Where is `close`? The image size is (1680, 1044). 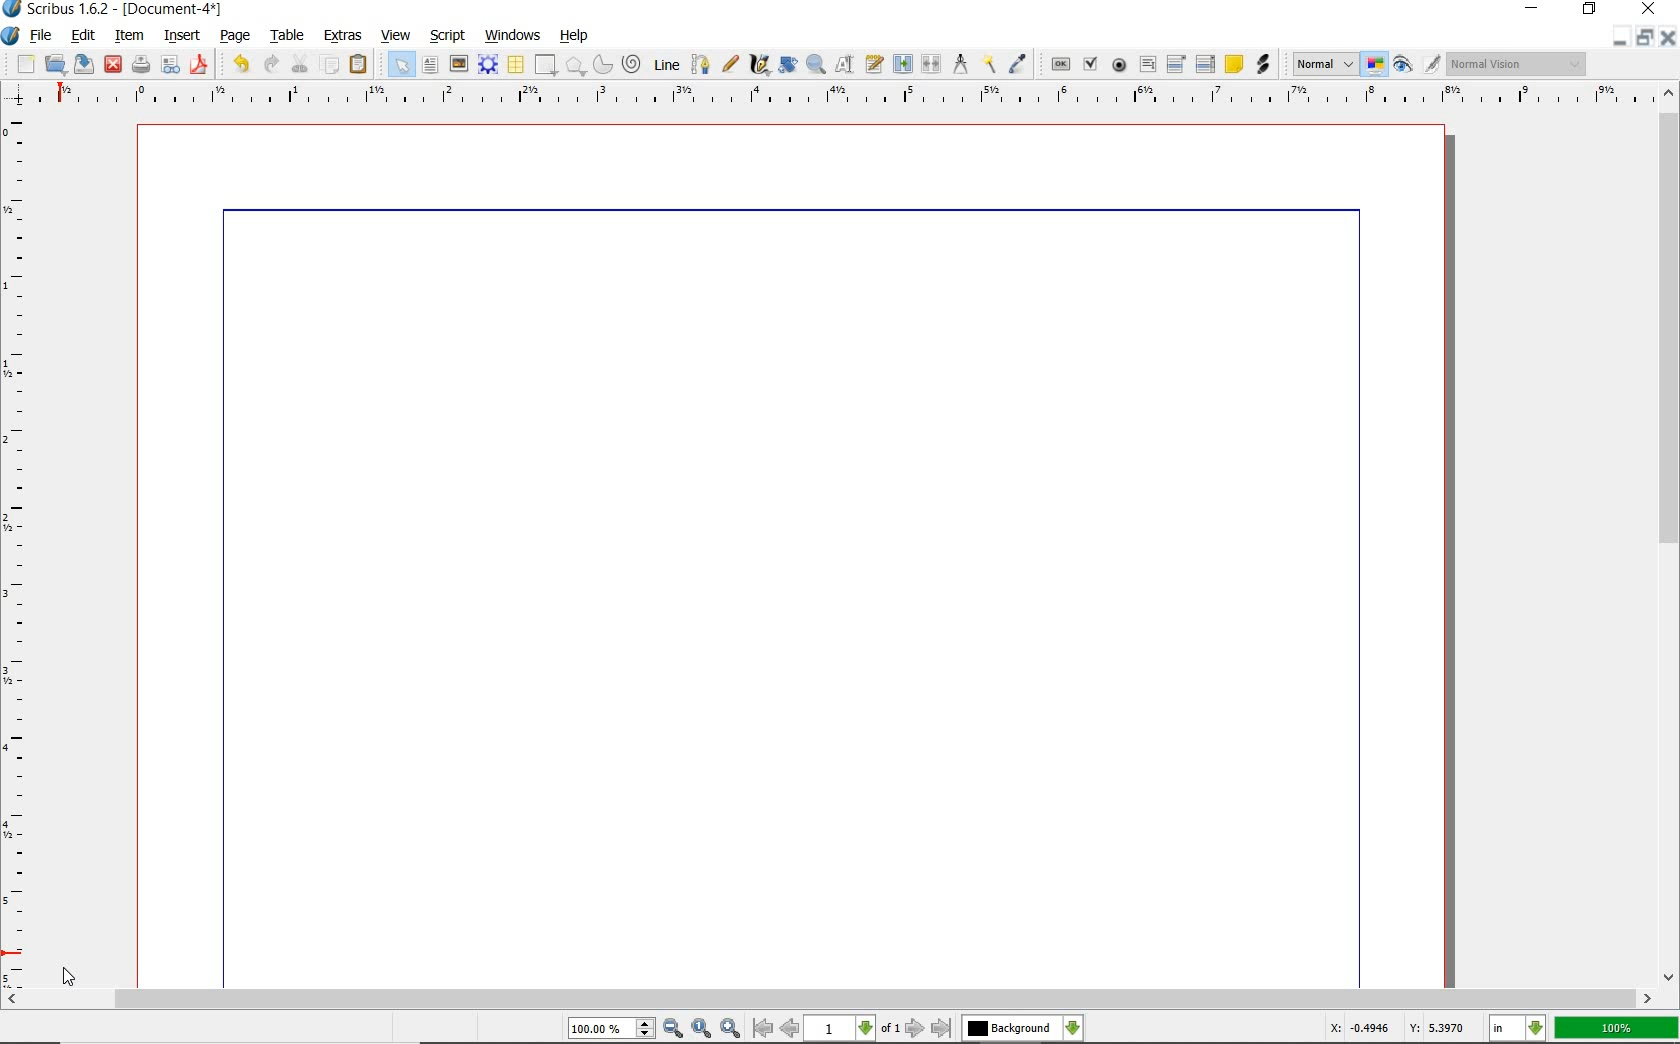 close is located at coordinates (1670, 37).